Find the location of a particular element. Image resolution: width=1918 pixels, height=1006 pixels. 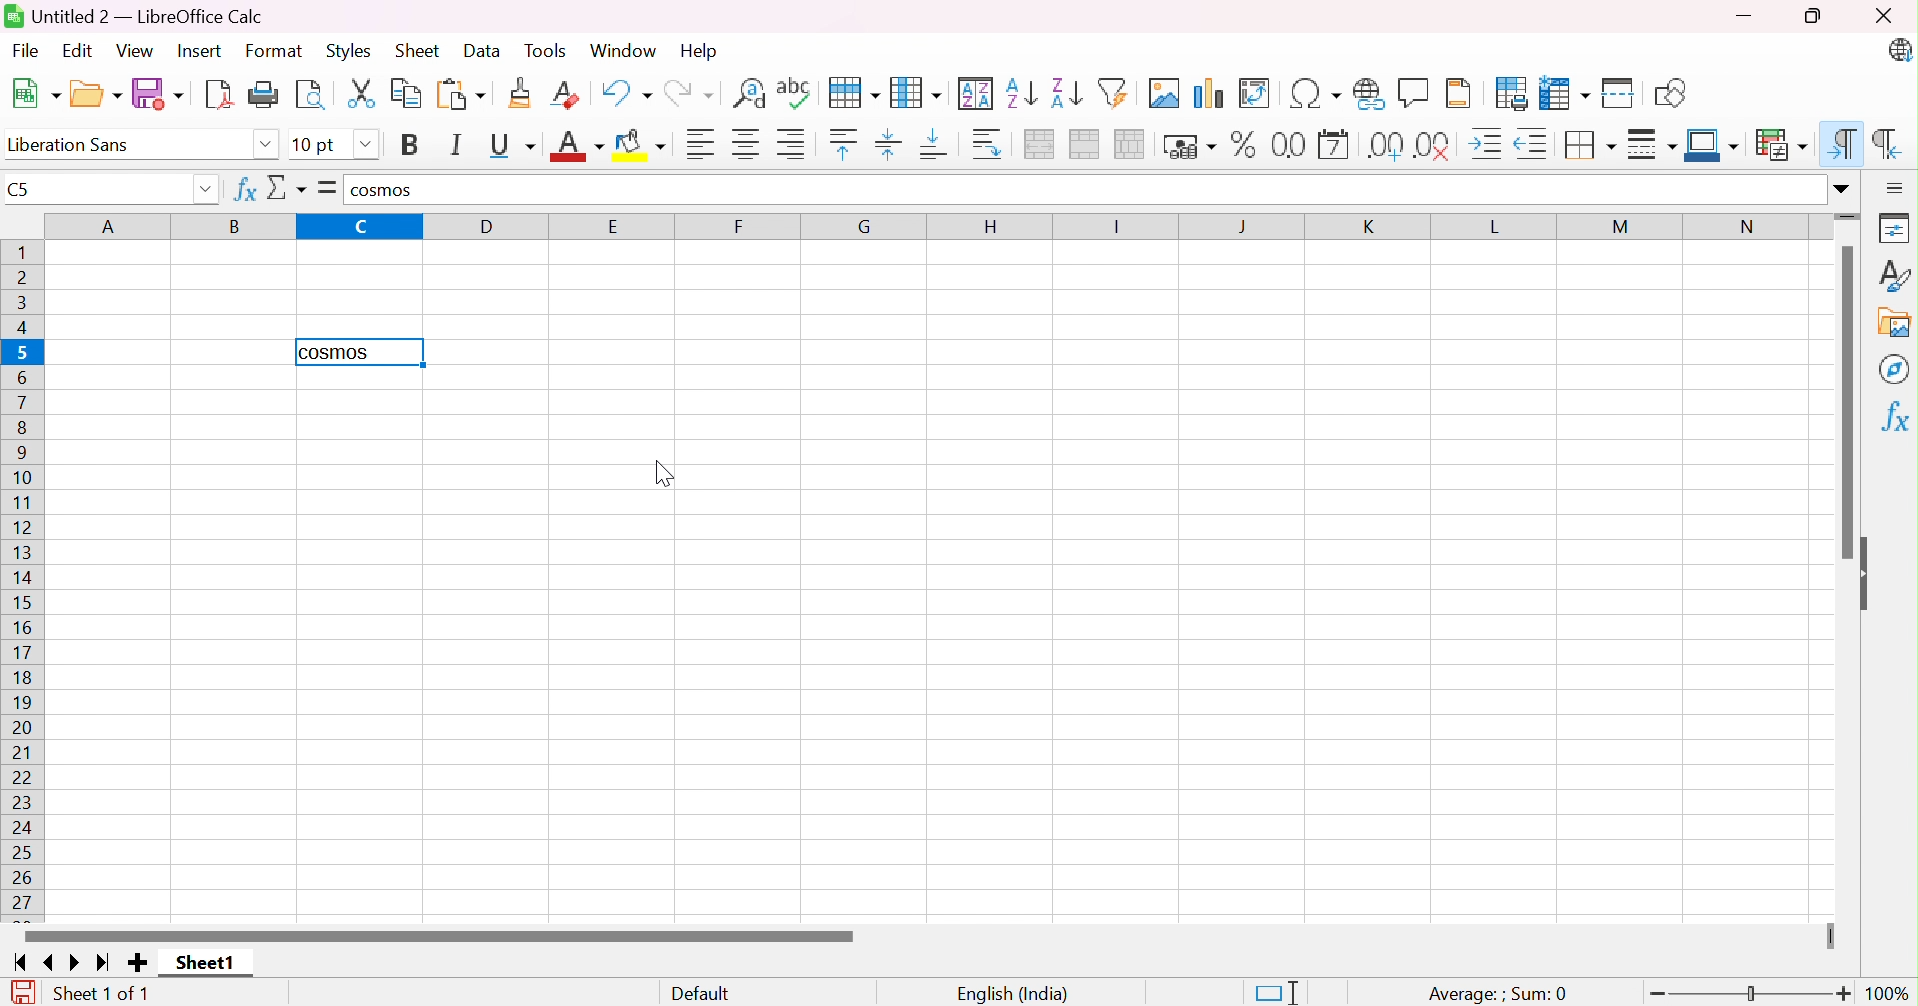

Insert Chart is located at coordinates (1211, 91).